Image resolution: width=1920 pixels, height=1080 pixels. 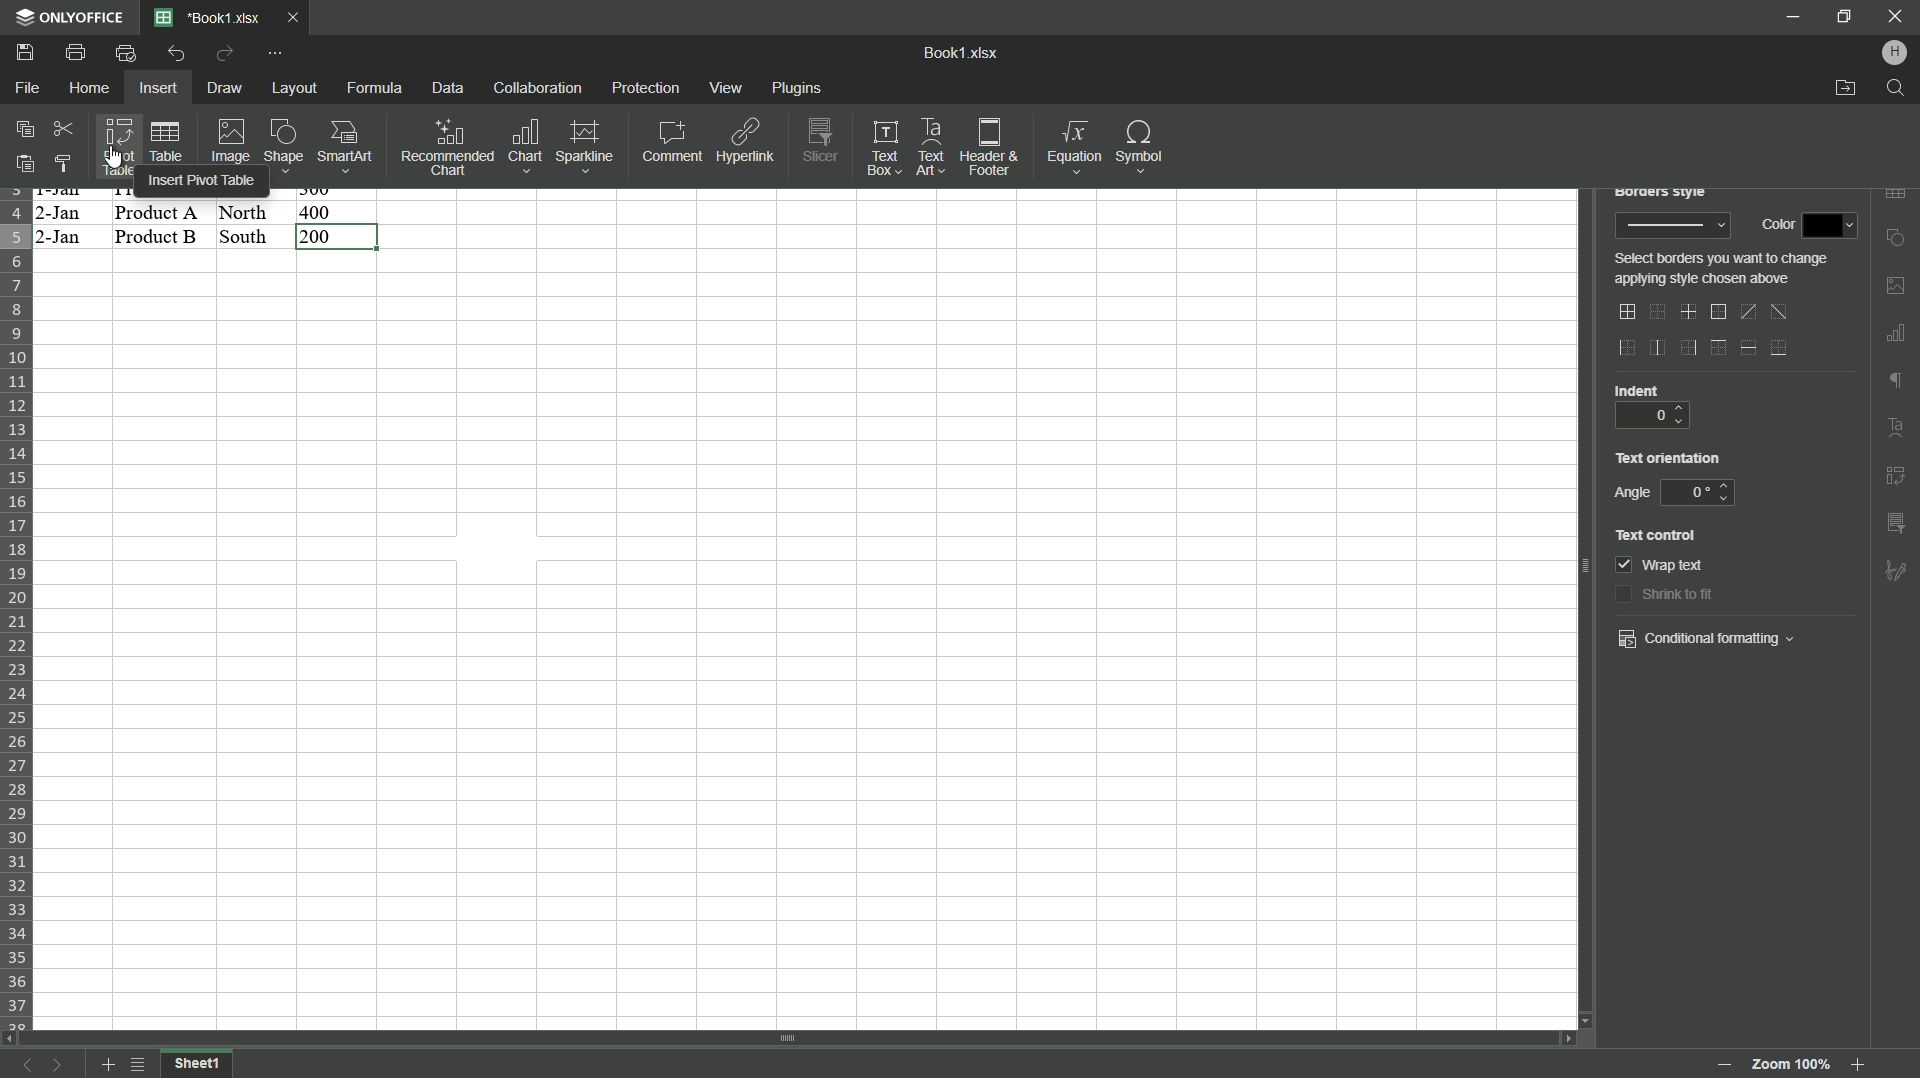 I want to click on add sheet, so click(x=106, y=1065).